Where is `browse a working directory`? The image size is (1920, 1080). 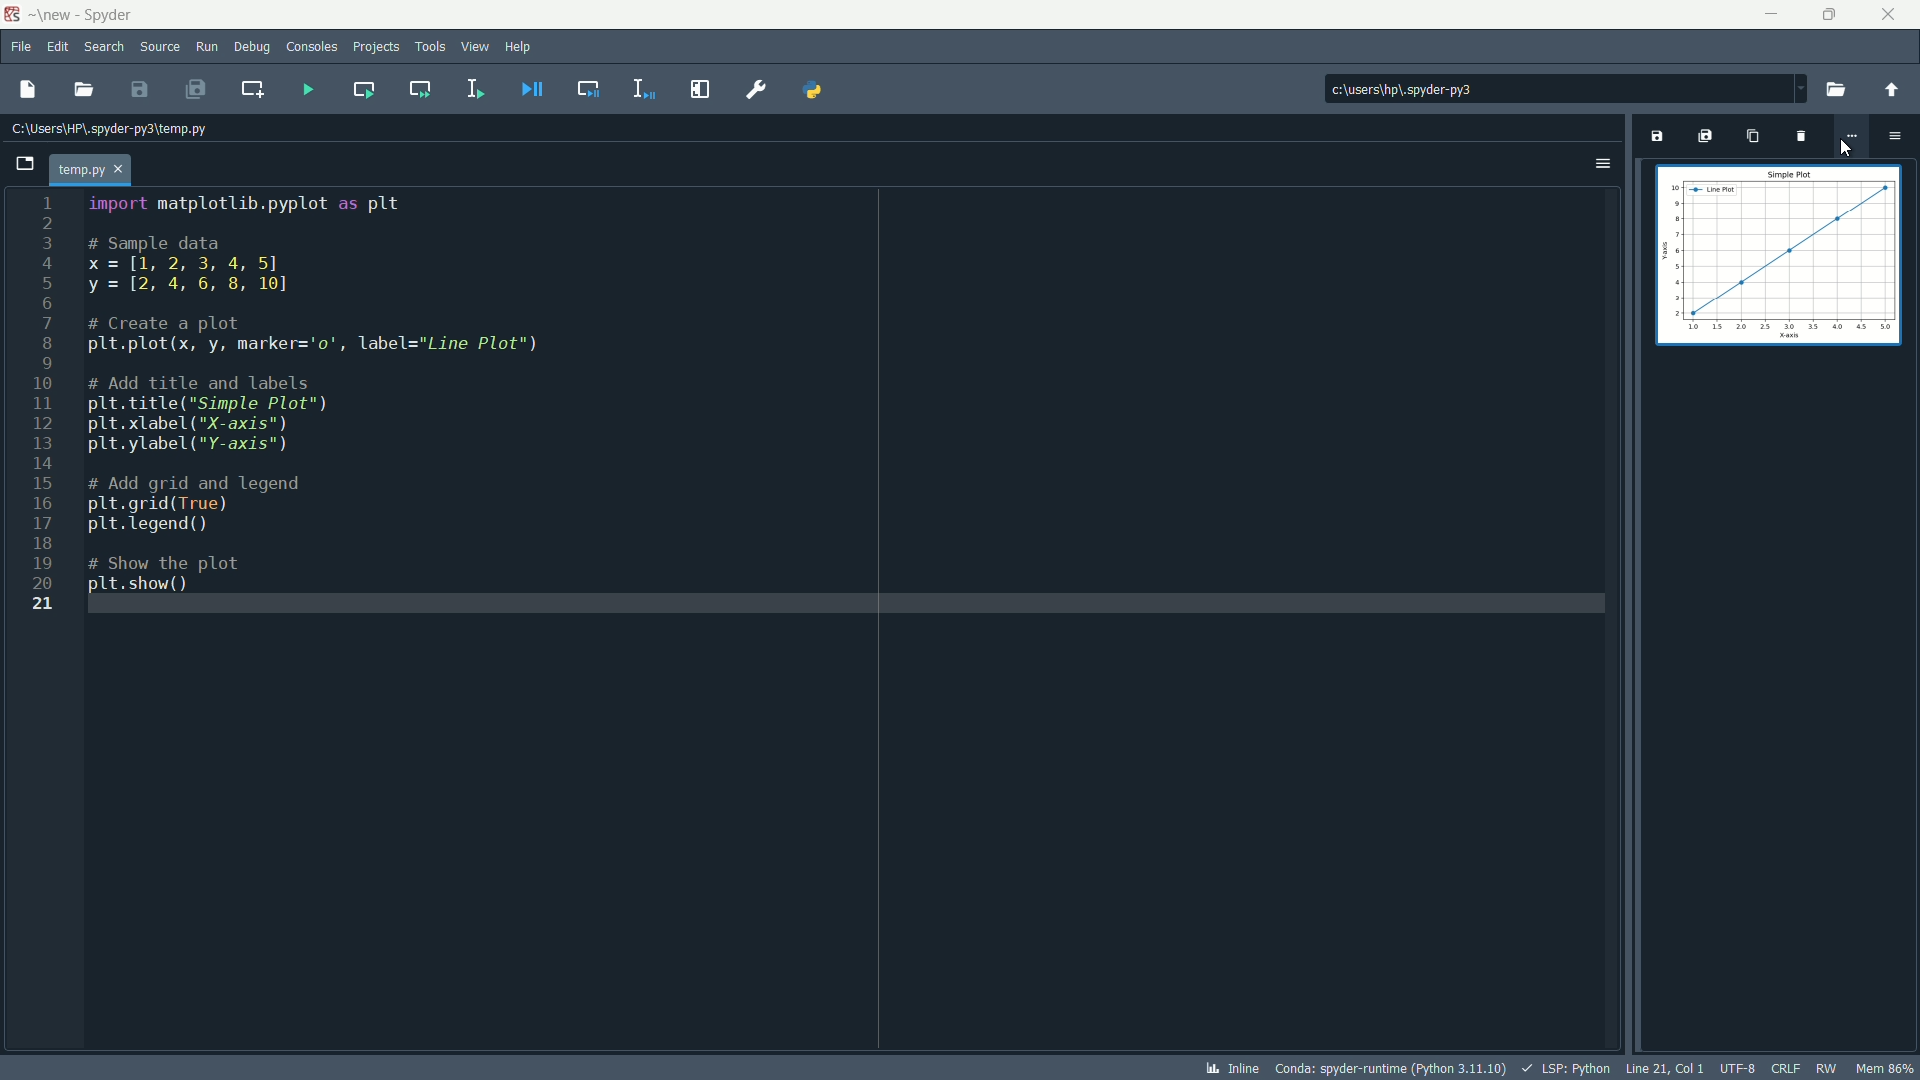 browse a working directory is located at coordinates (1837, 86).